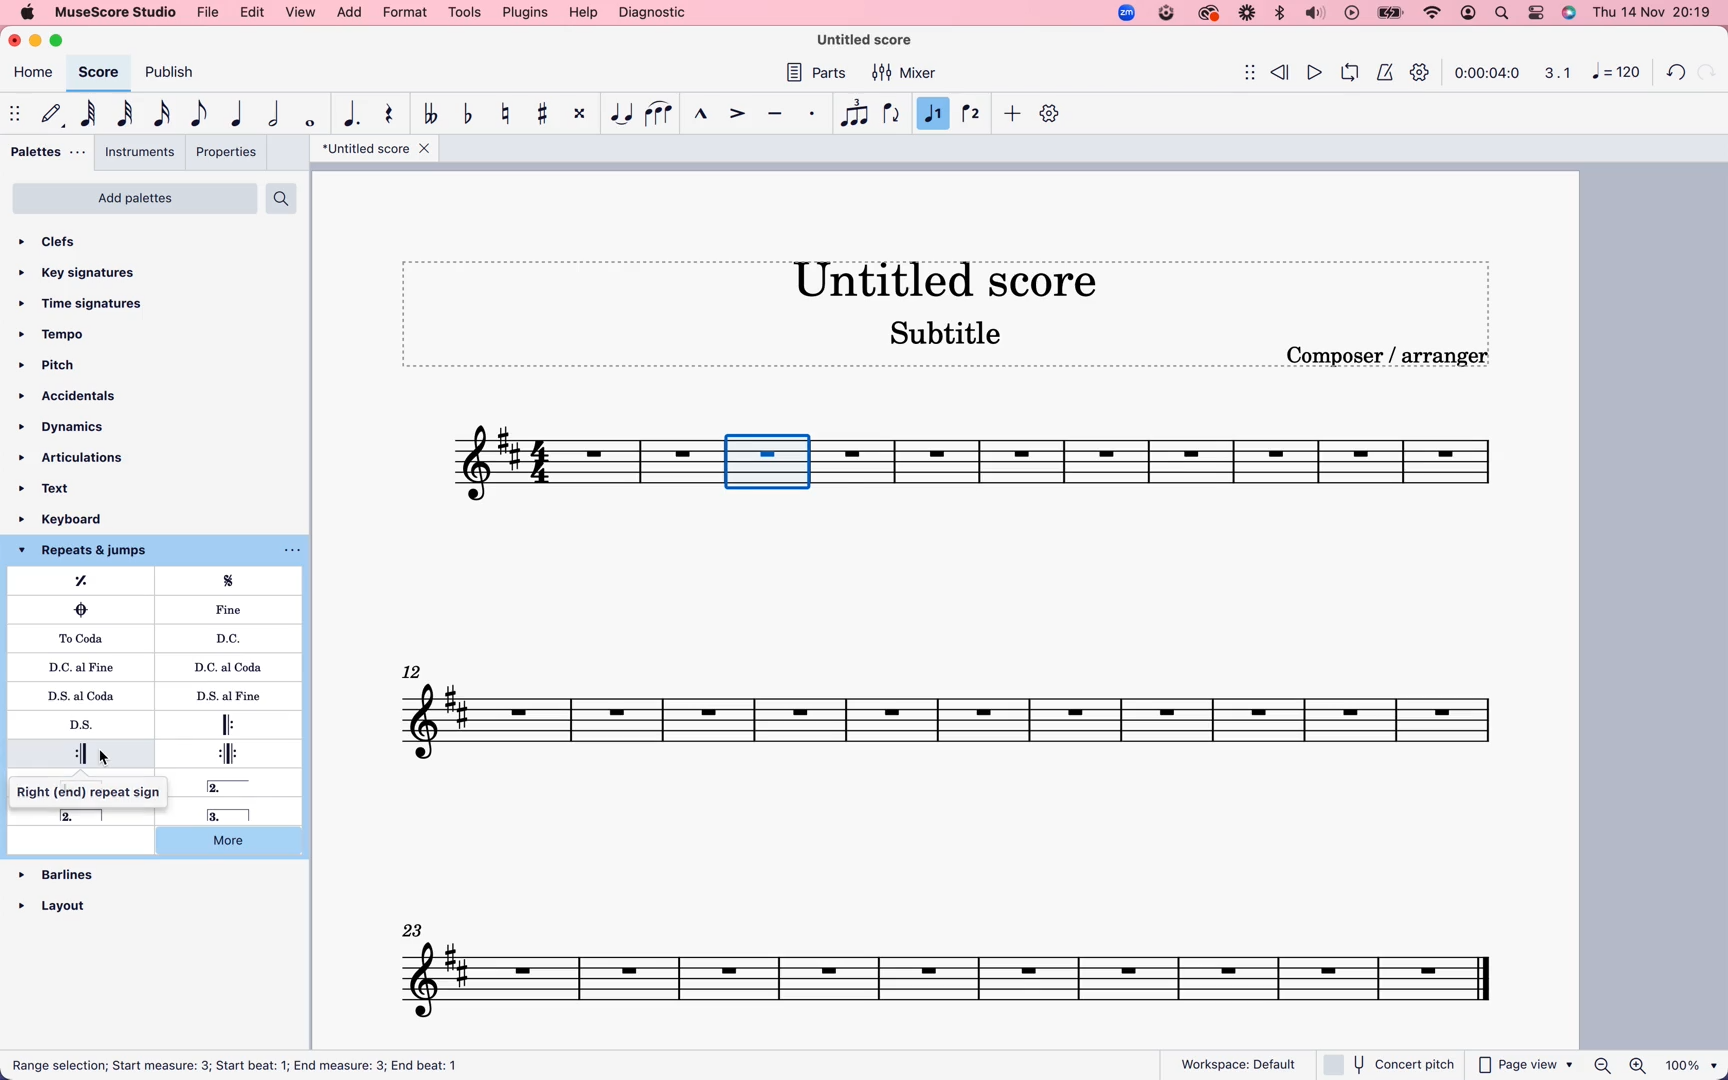 This screenshot has height=1080, width=1728. I want to click on plugins, so click(525, 12).